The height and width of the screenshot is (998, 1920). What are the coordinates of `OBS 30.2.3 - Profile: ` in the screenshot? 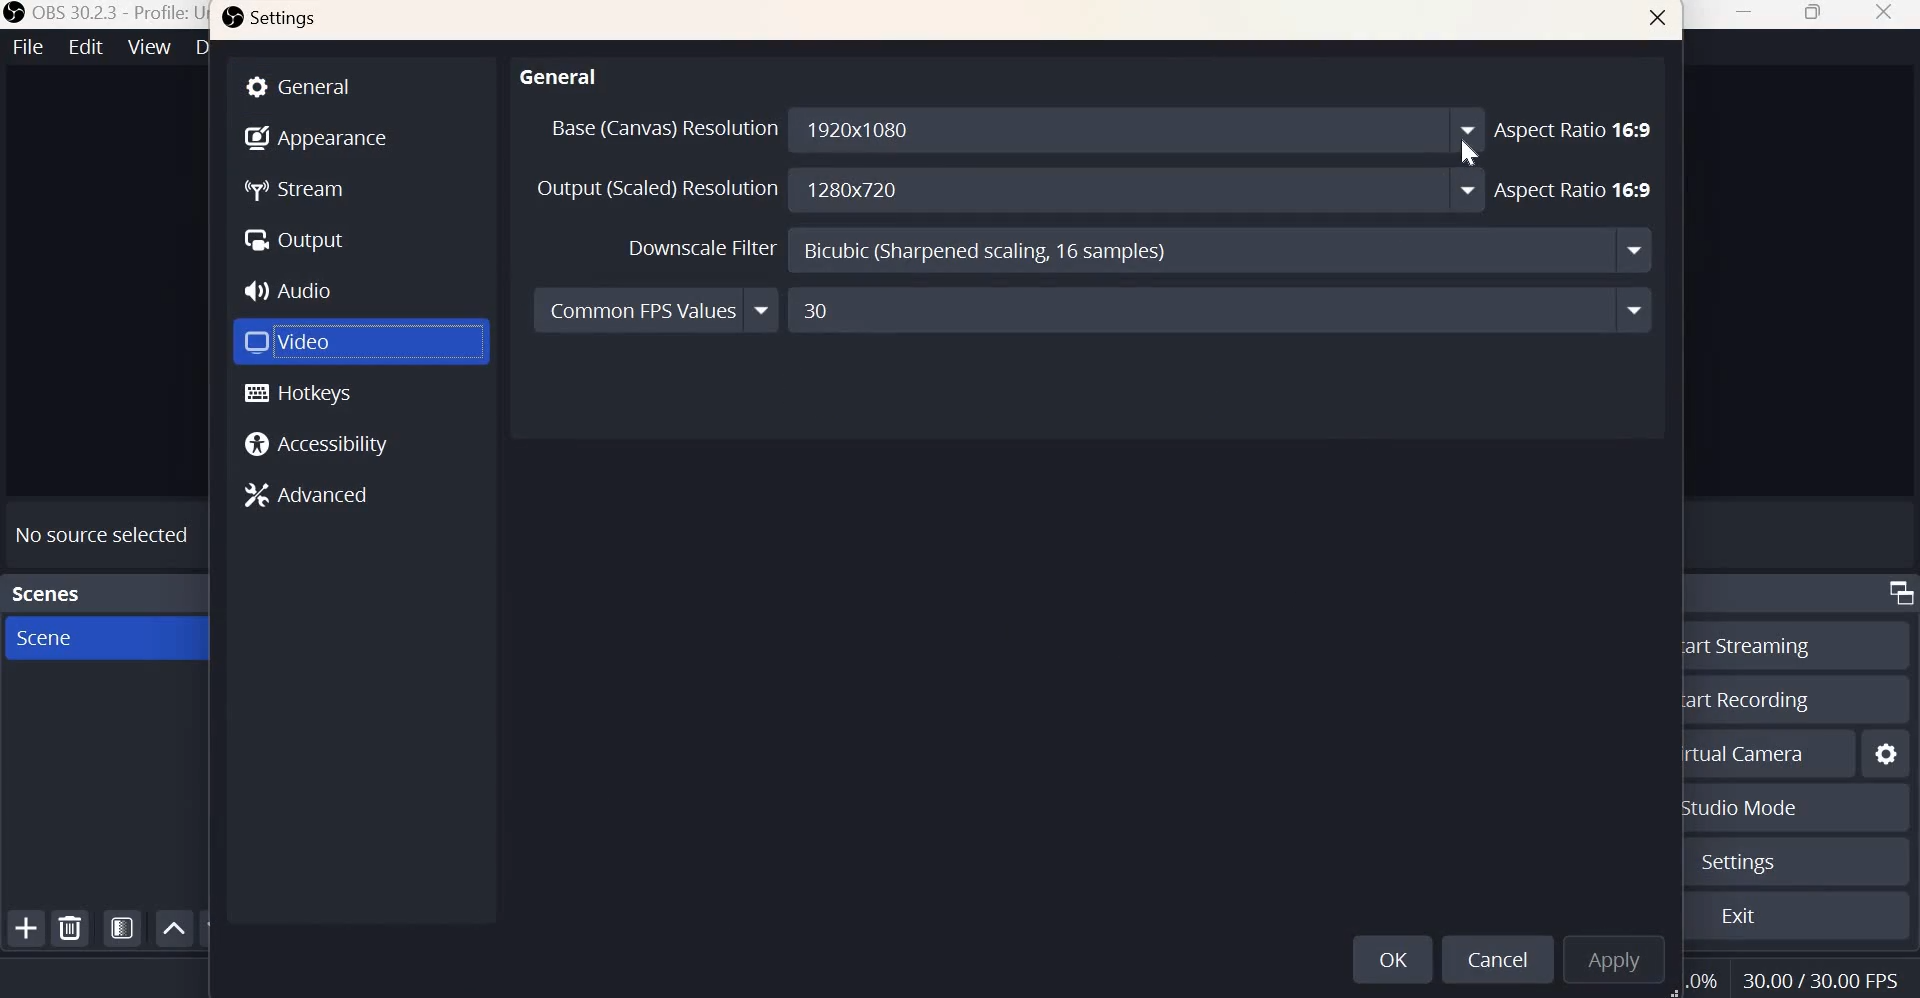 It's located at (97, 13).